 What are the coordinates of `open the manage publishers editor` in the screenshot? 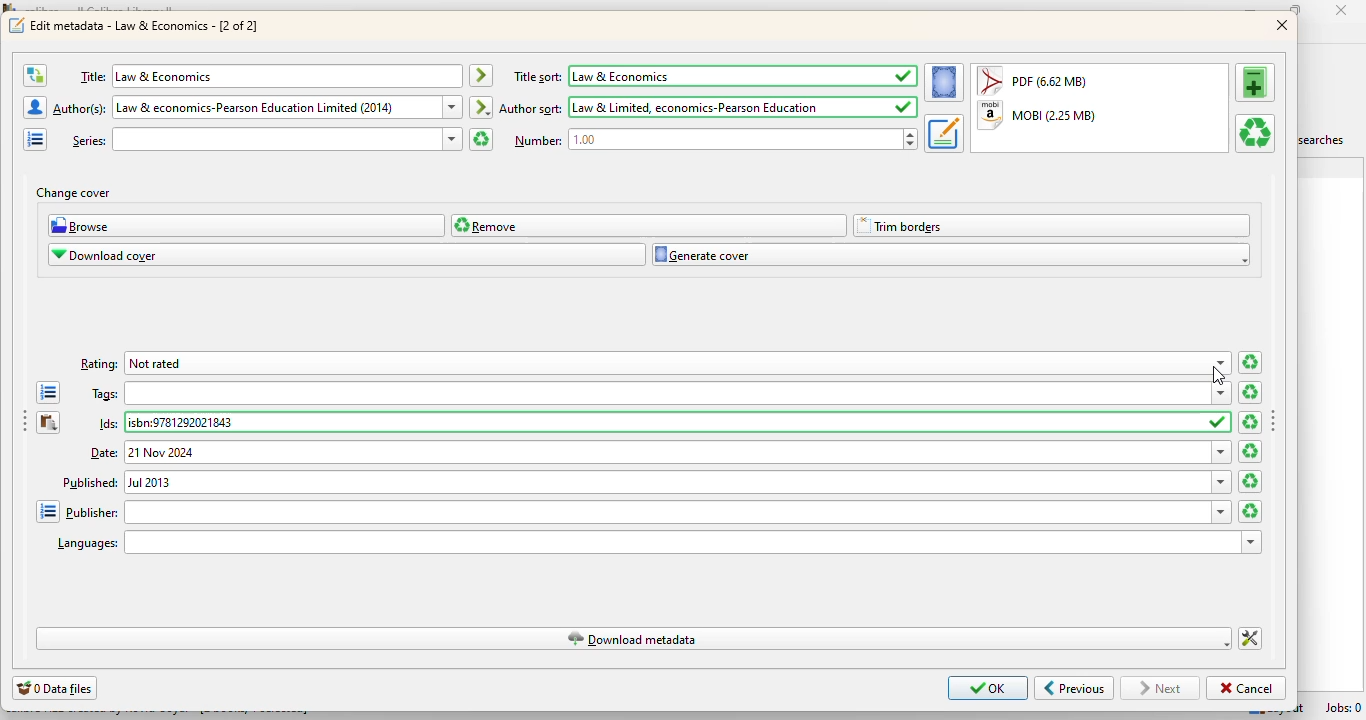 It's located at (46, 511).